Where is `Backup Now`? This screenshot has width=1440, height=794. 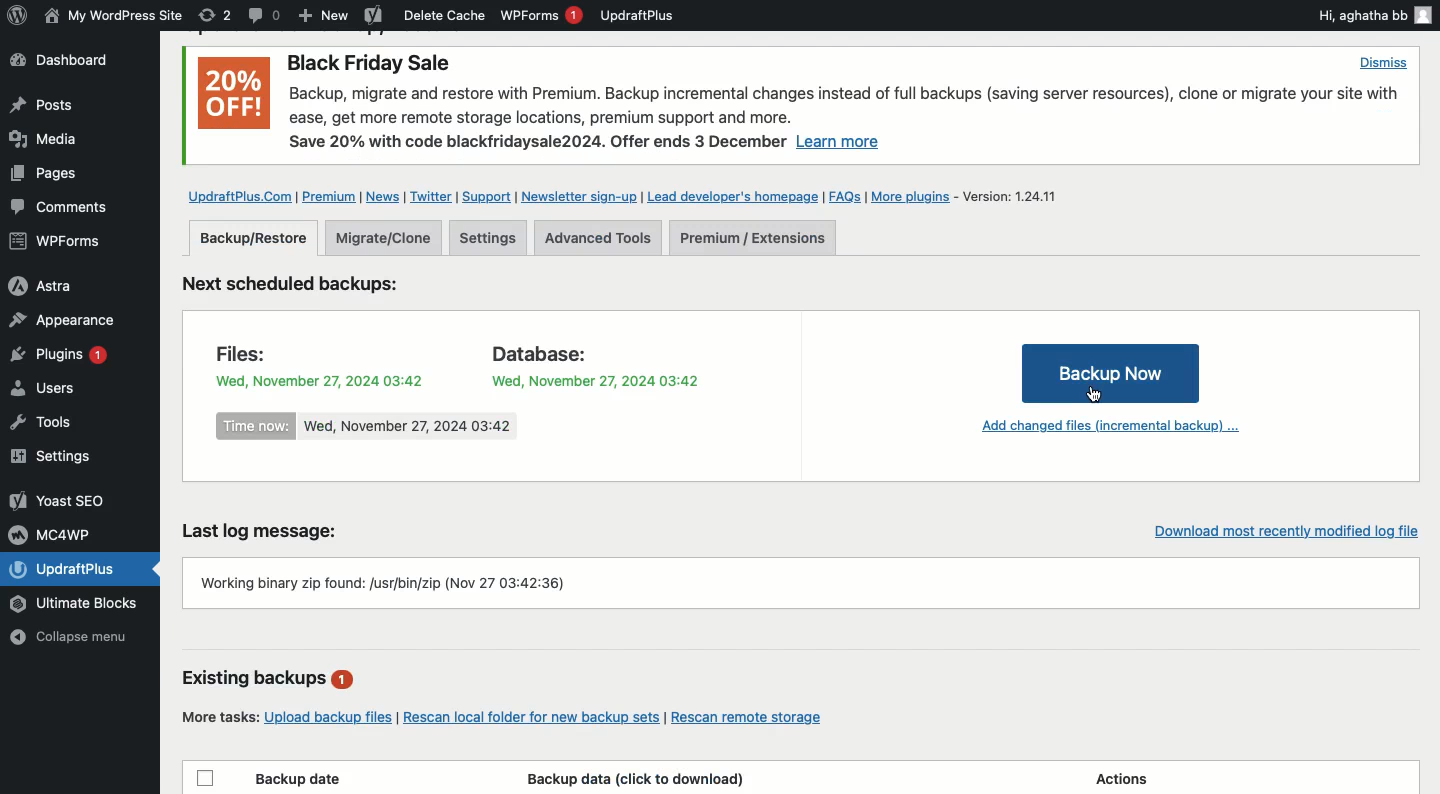
Backup Now is located at coordinates (1110, 372).